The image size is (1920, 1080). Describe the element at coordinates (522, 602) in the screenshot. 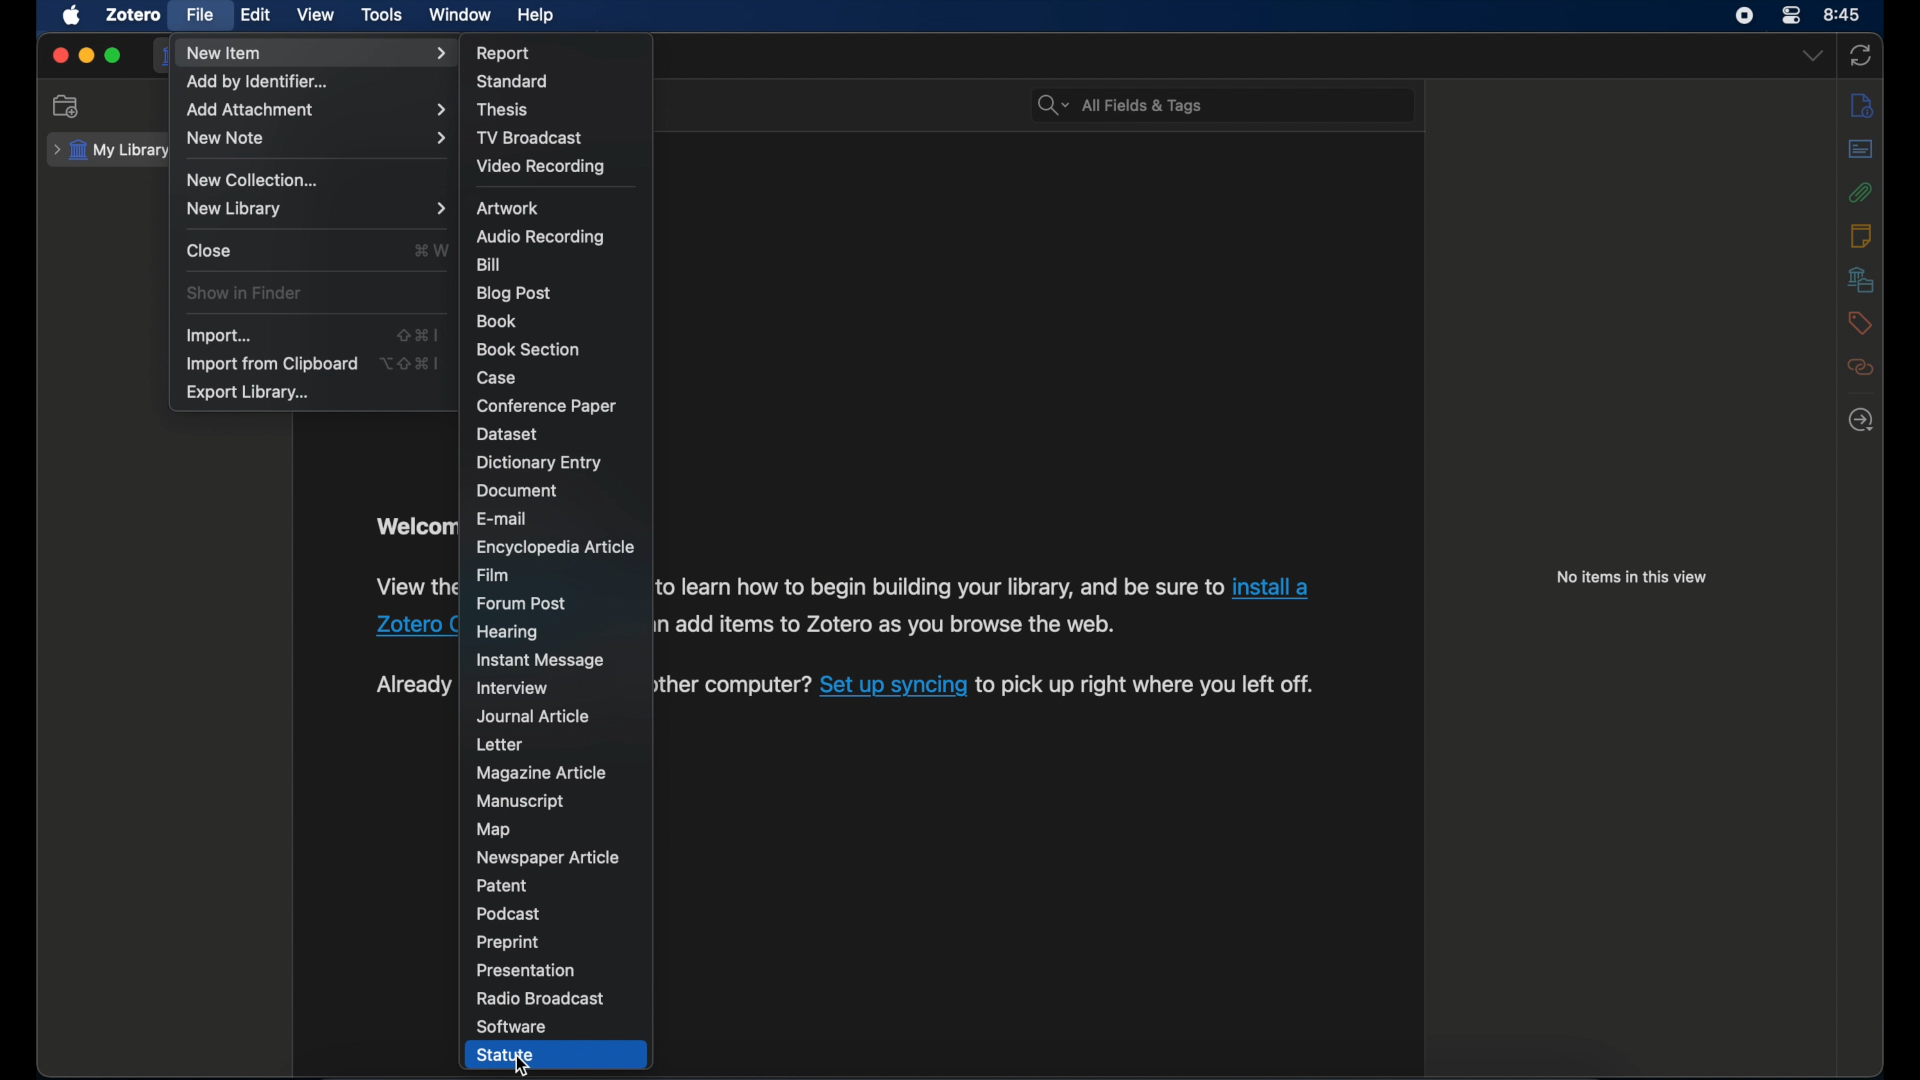

I see `forum post` at that location.